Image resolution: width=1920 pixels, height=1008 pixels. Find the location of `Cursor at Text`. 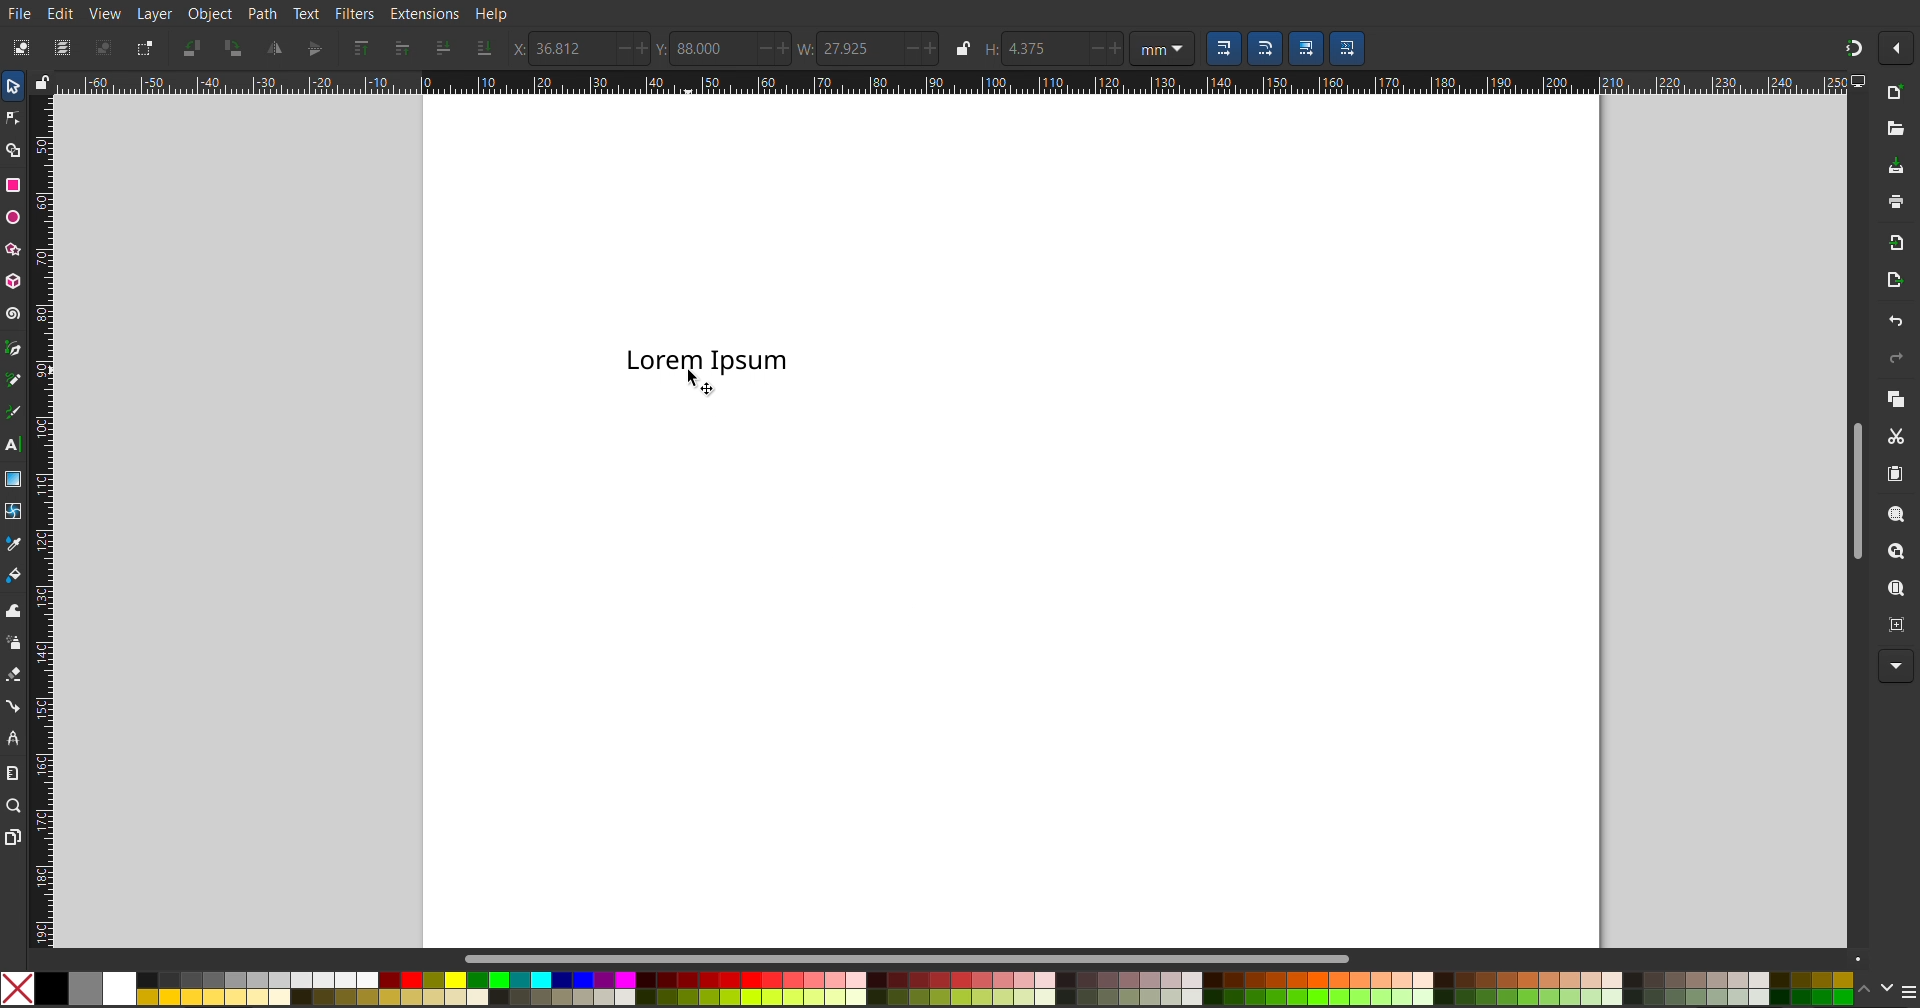

Cursor at Text is located at coordinates (701, 385).